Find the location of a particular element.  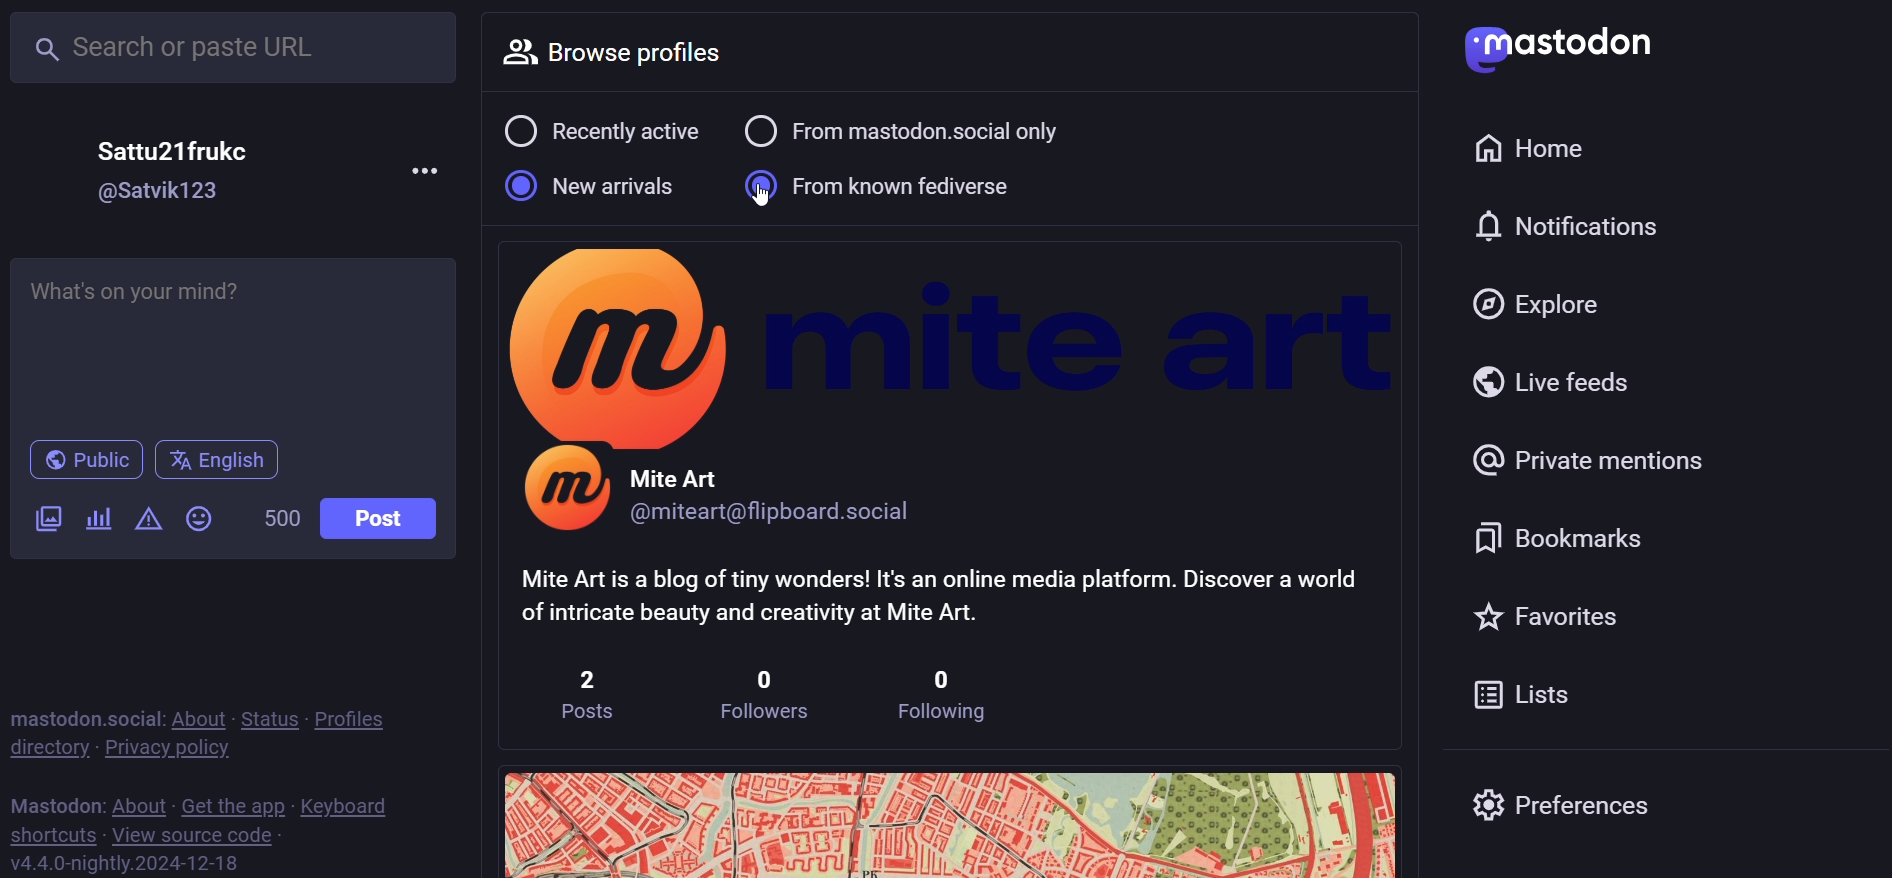

directory is located at coordinates (43, 748).